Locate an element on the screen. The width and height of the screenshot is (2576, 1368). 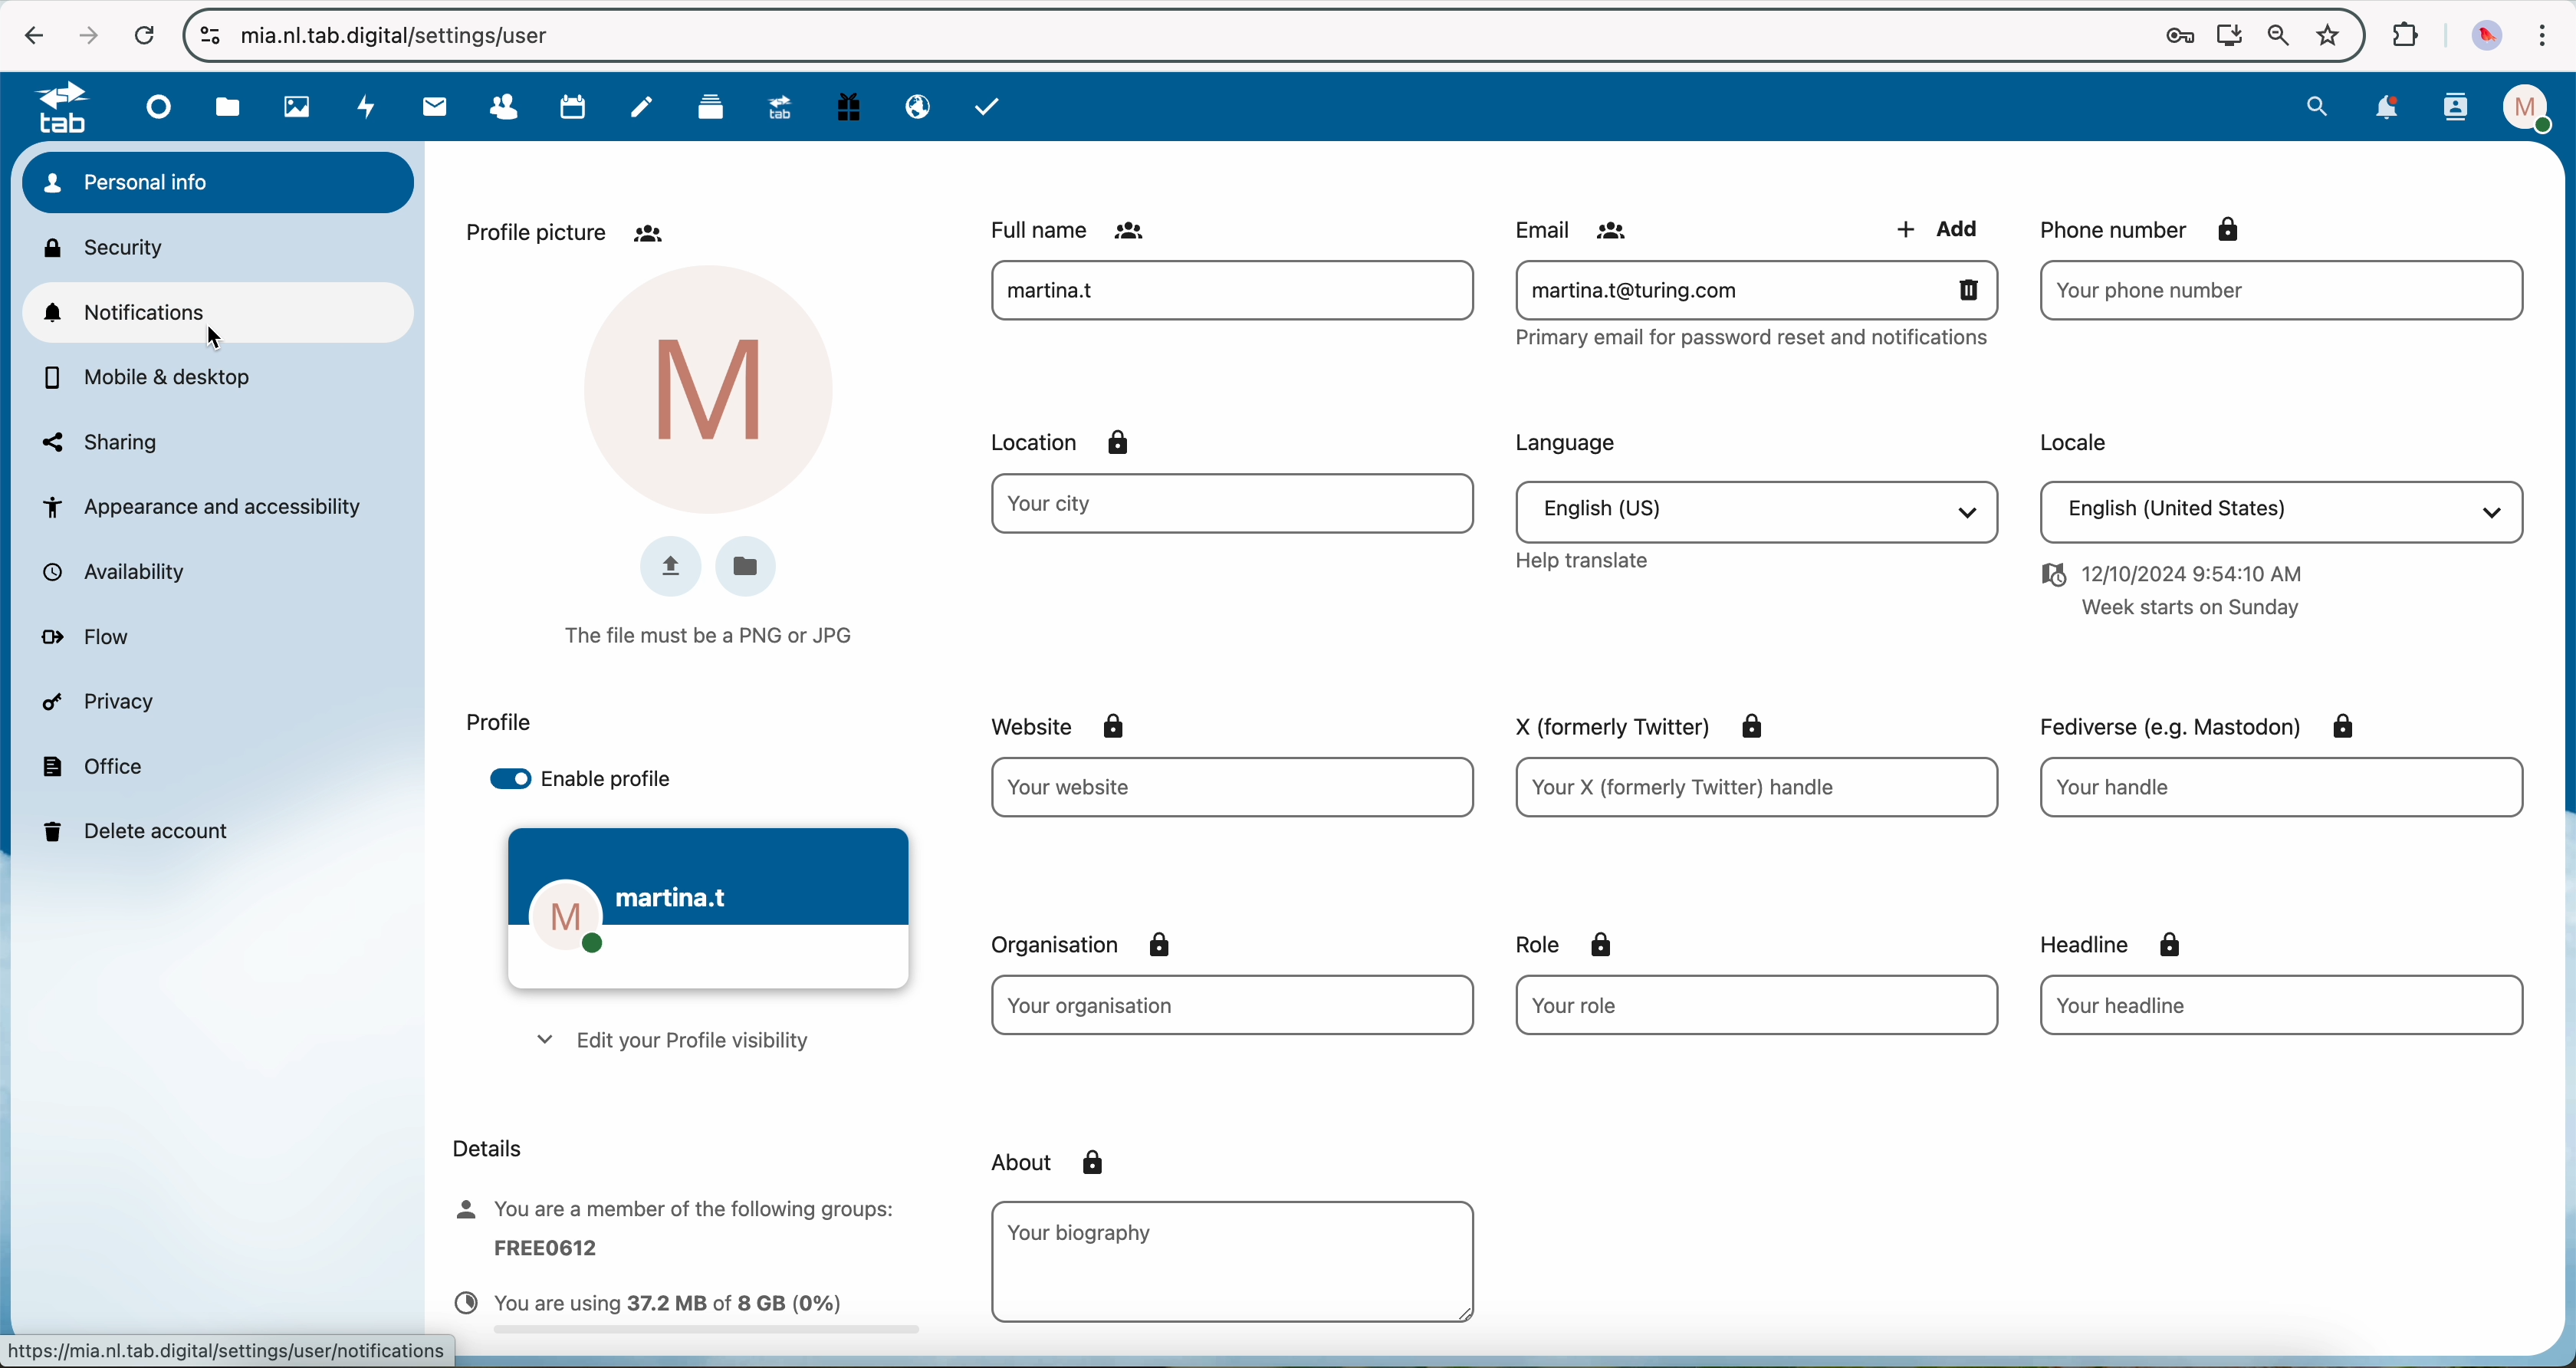
upgrade is located at coordinates (787, 111).